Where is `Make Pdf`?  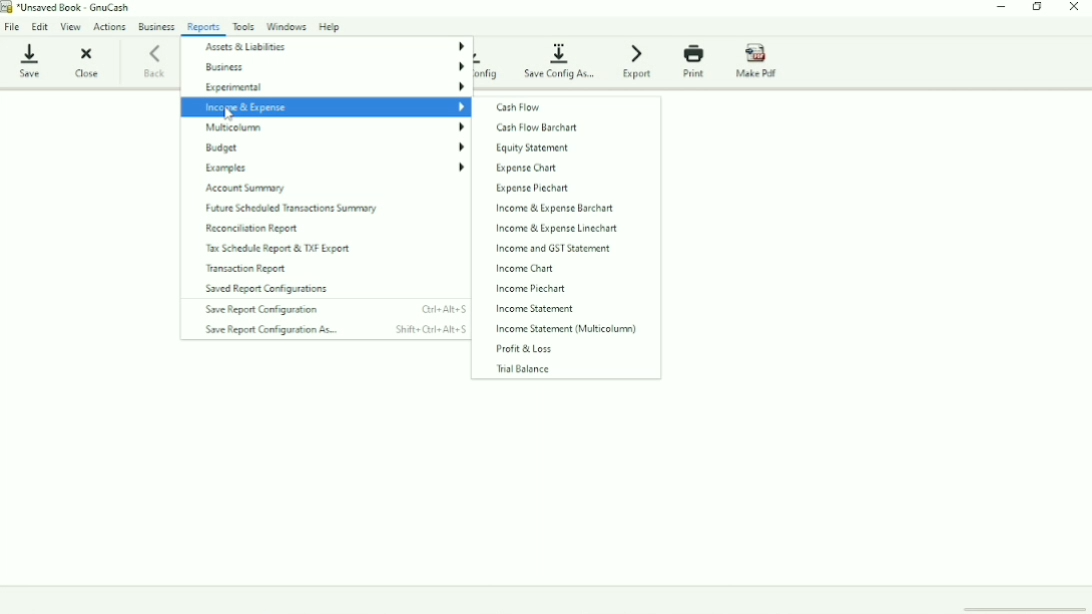 Make Pdf is located at coordinates (760, 61).